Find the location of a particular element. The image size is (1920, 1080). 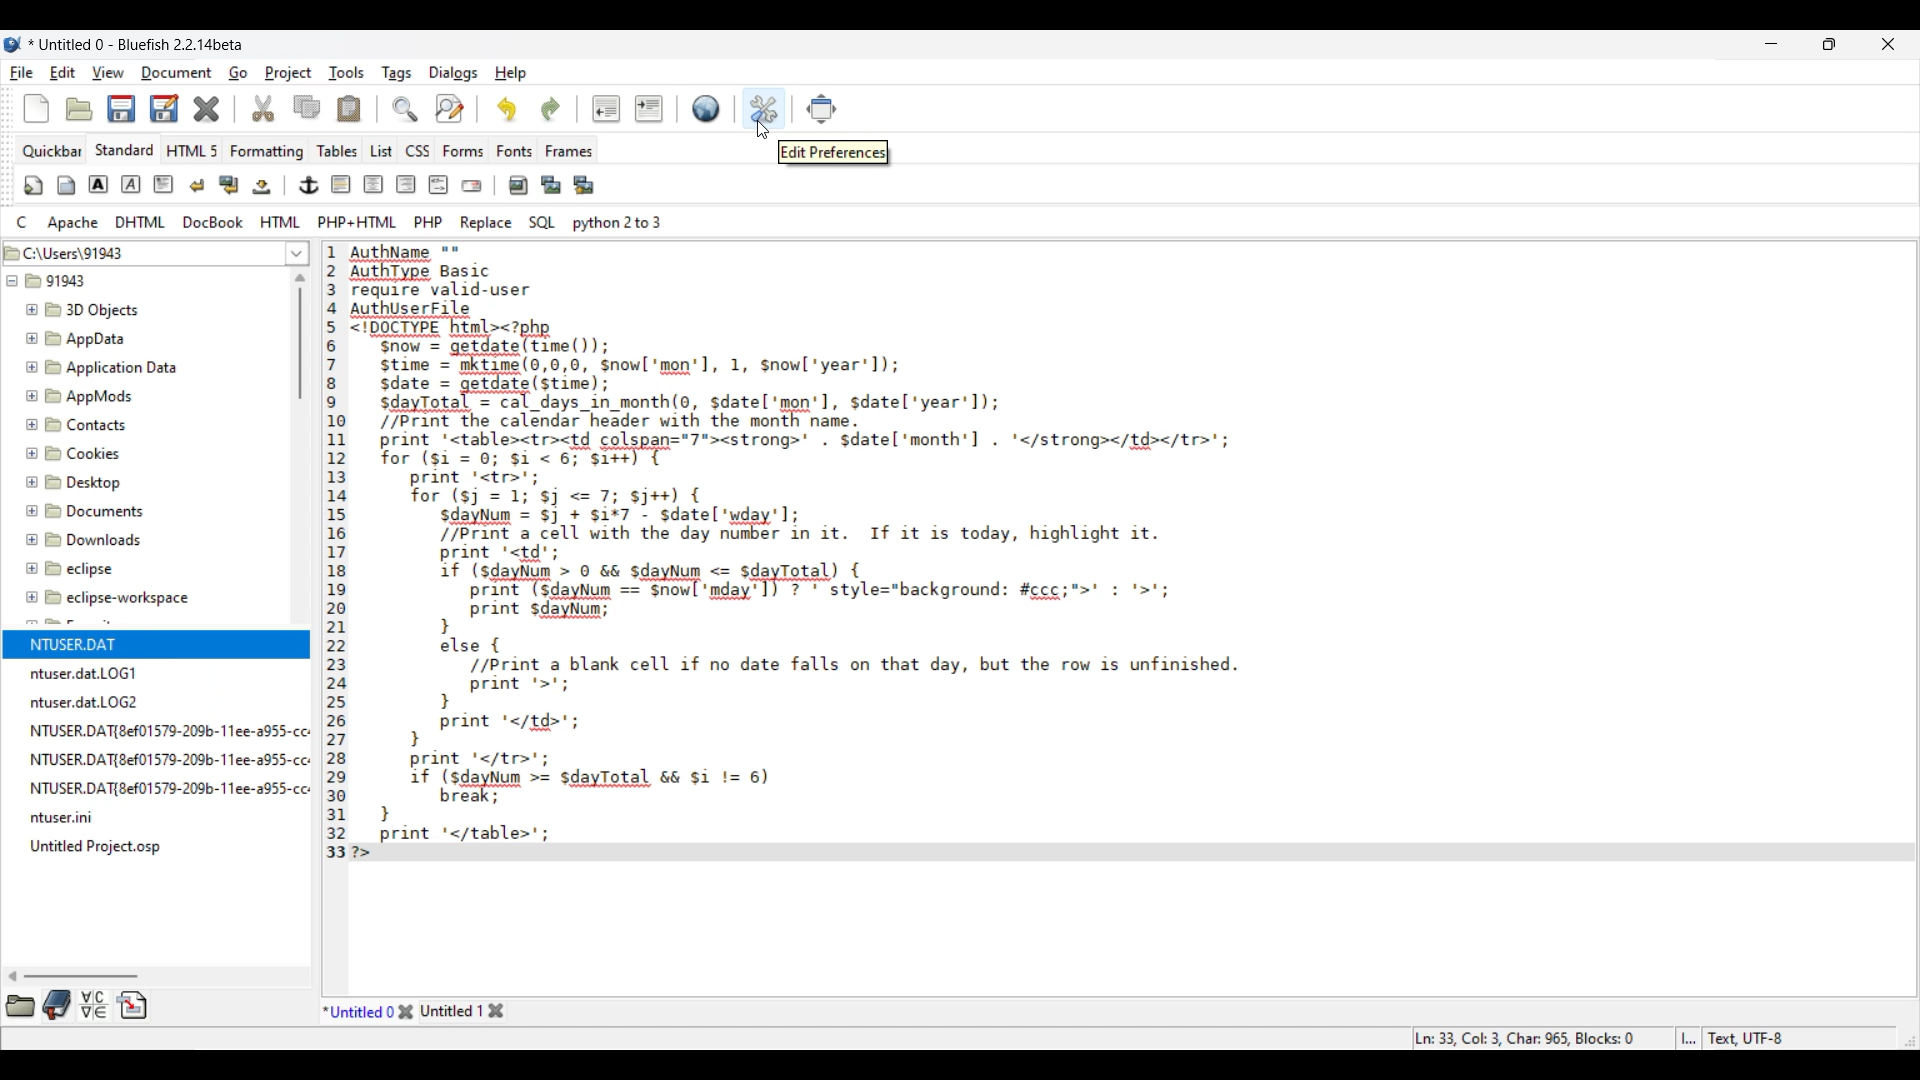

Project name, software name and version is located at coordinates (139, 44).